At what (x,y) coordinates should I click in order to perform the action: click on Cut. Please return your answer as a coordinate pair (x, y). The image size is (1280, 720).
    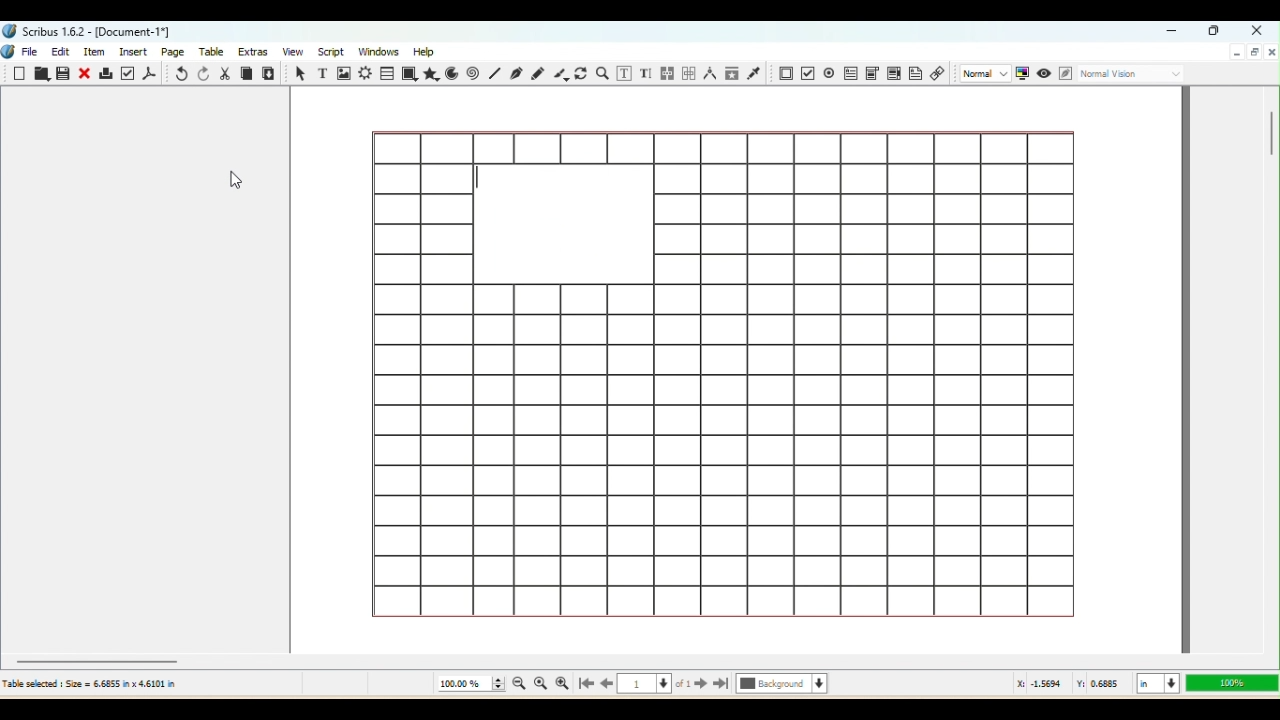
    Looking at the image, I should click on (225, 73).